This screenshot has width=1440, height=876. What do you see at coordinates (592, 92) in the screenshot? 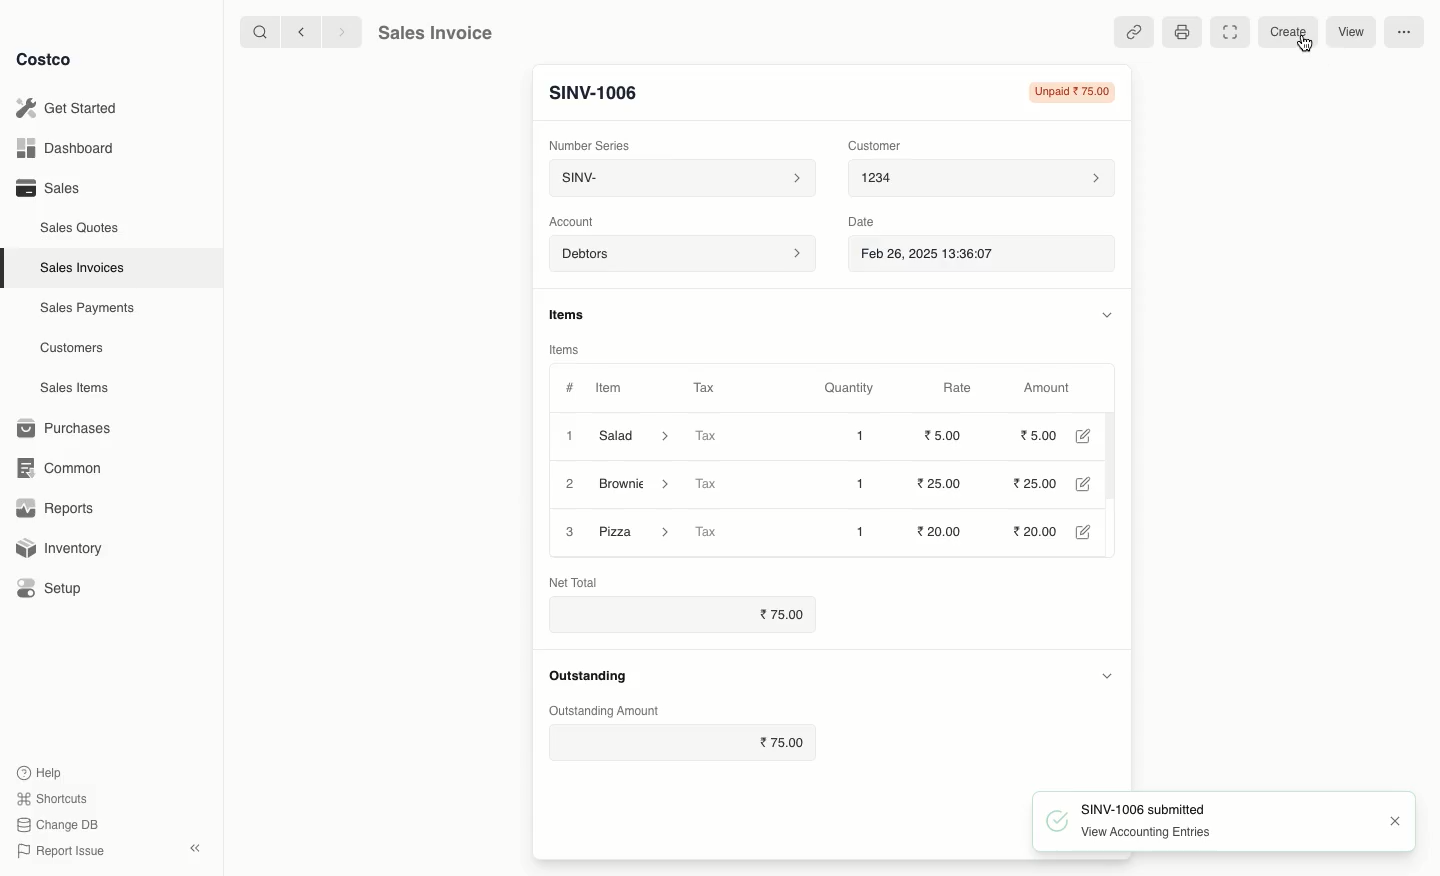
I see `New Entry` at bounding box center [592, 92].